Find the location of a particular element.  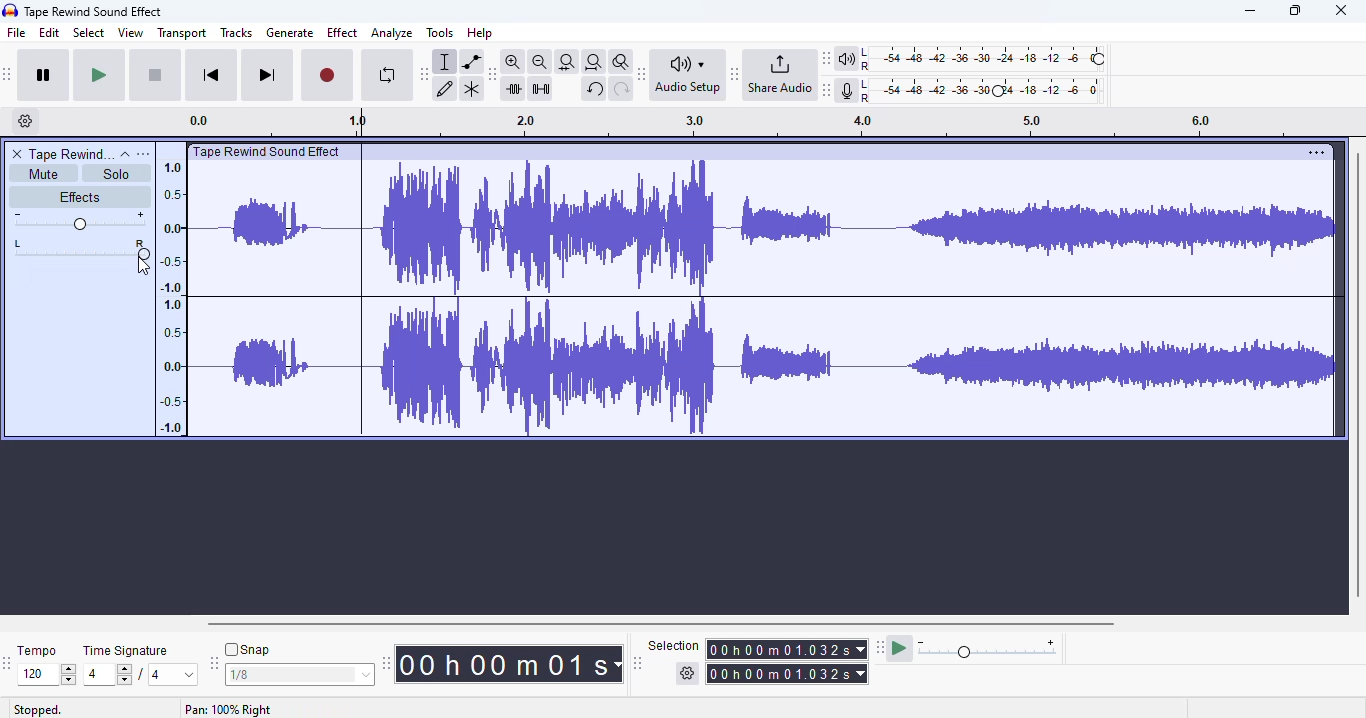

fit project to width is located at coordinates (594, 62).